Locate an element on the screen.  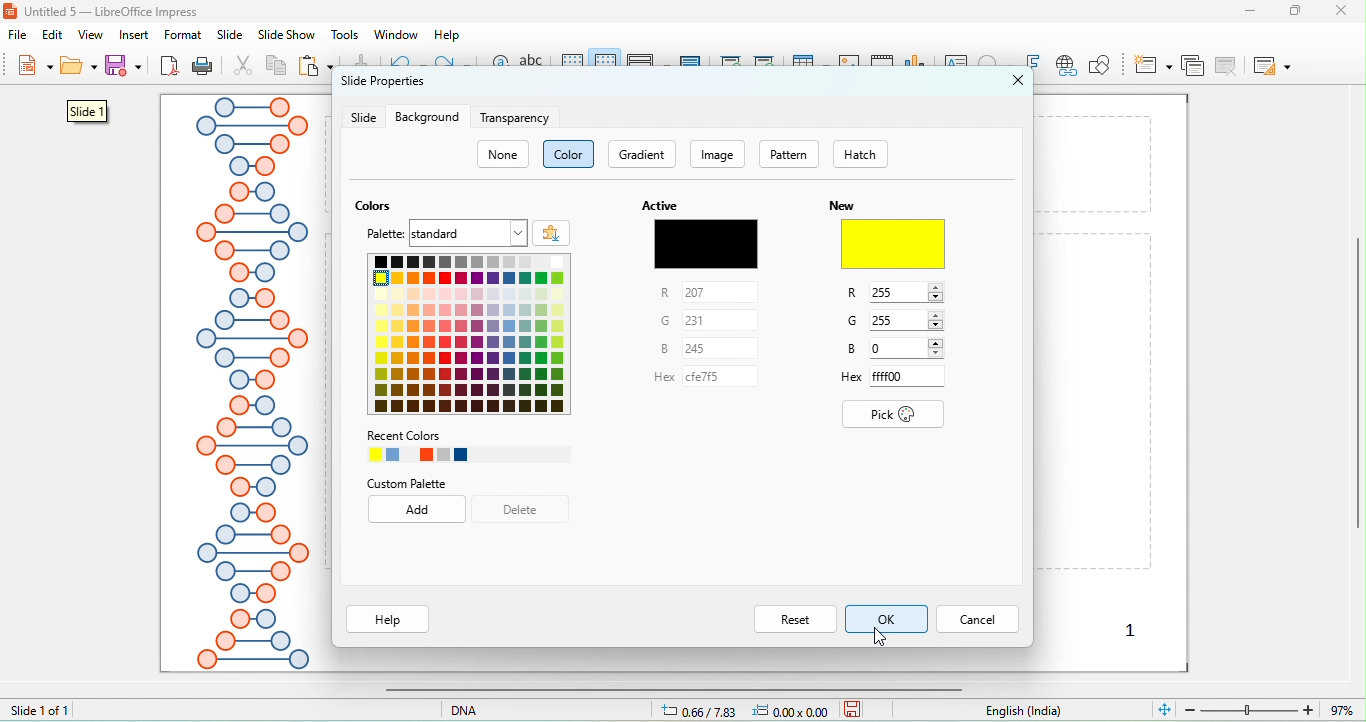
media is located at coordinates (883, 63).